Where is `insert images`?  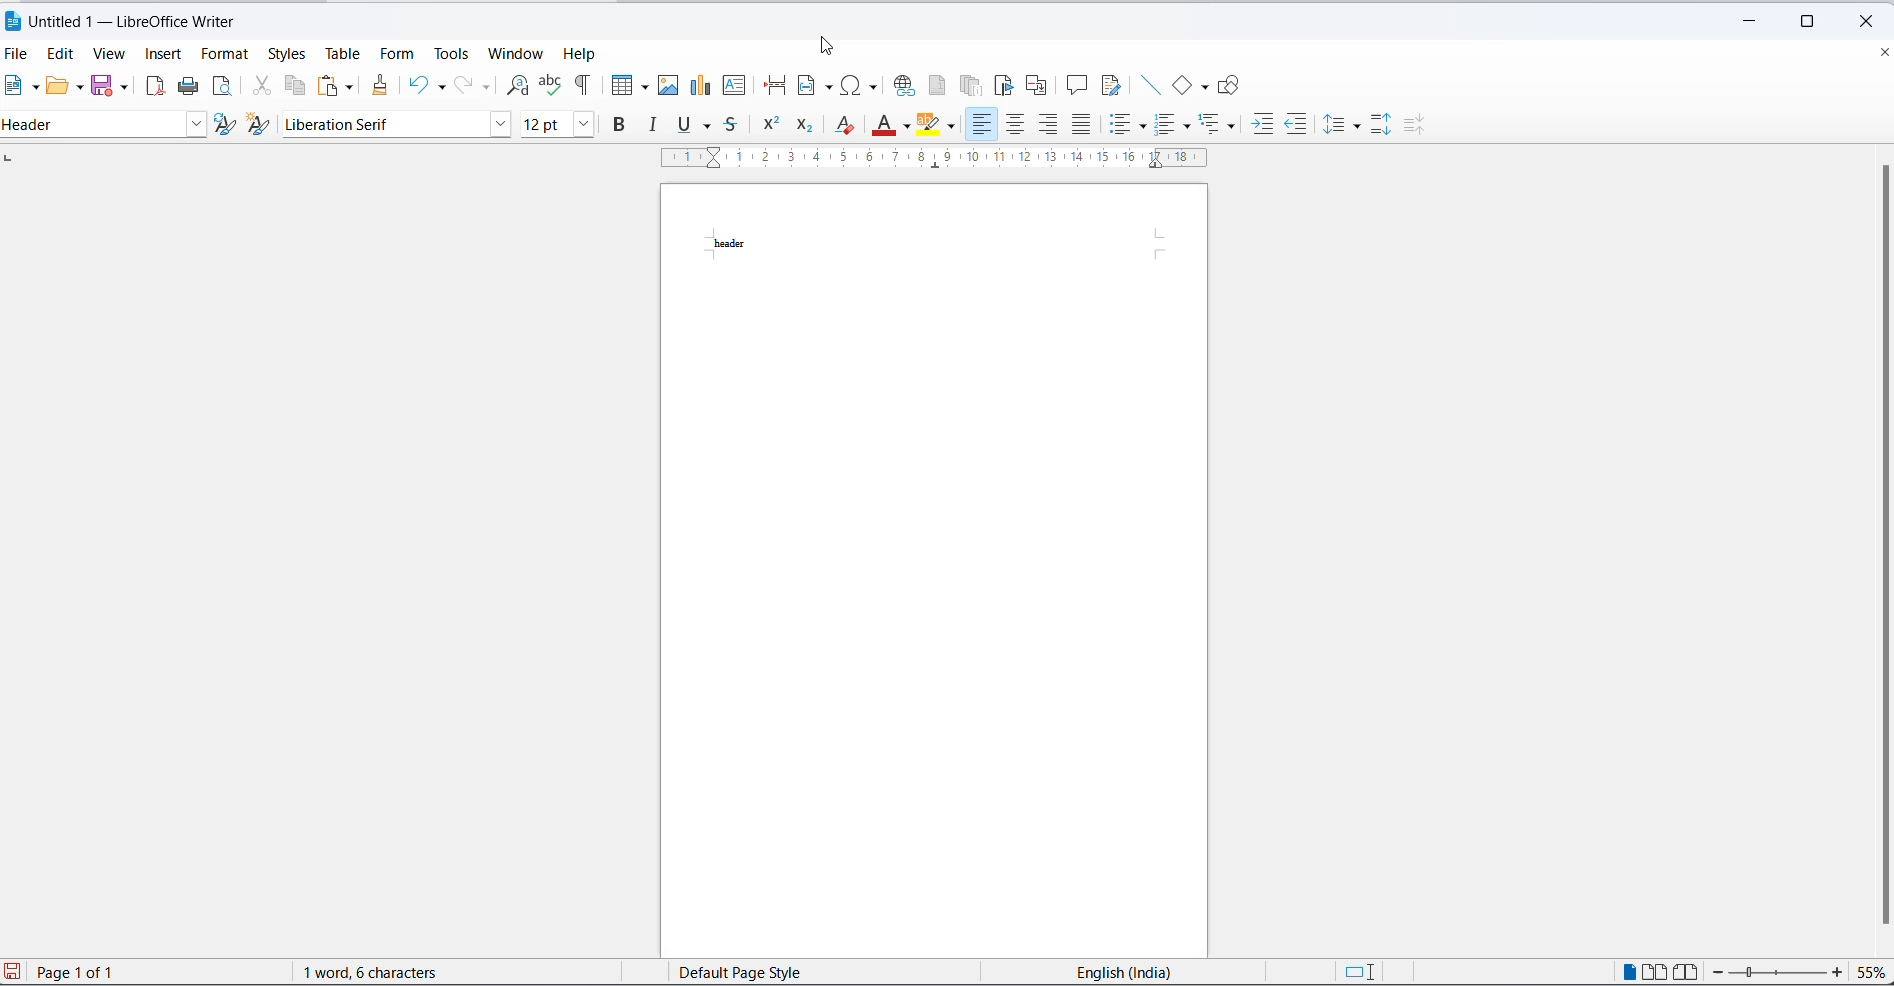
insert images is located at coordinates (669, 85).